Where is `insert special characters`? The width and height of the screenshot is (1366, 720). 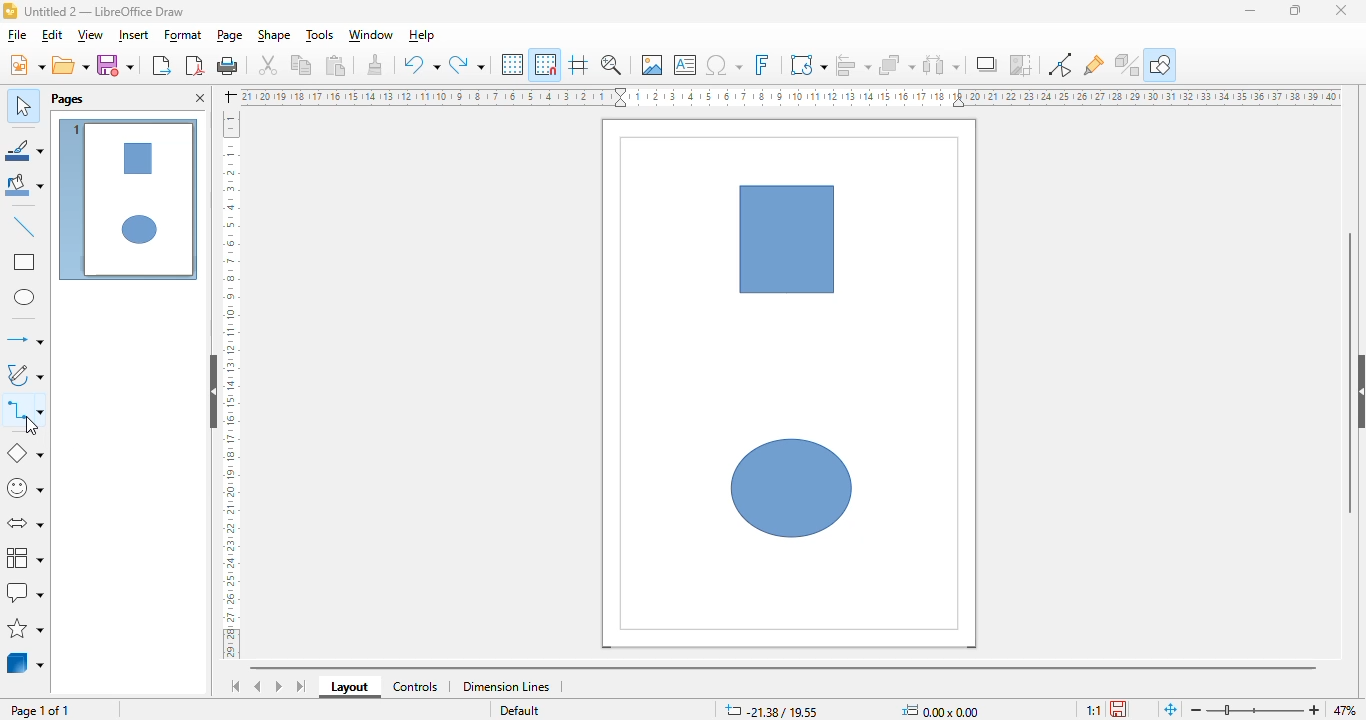 insert special characters is located at coordinates (724, 65).